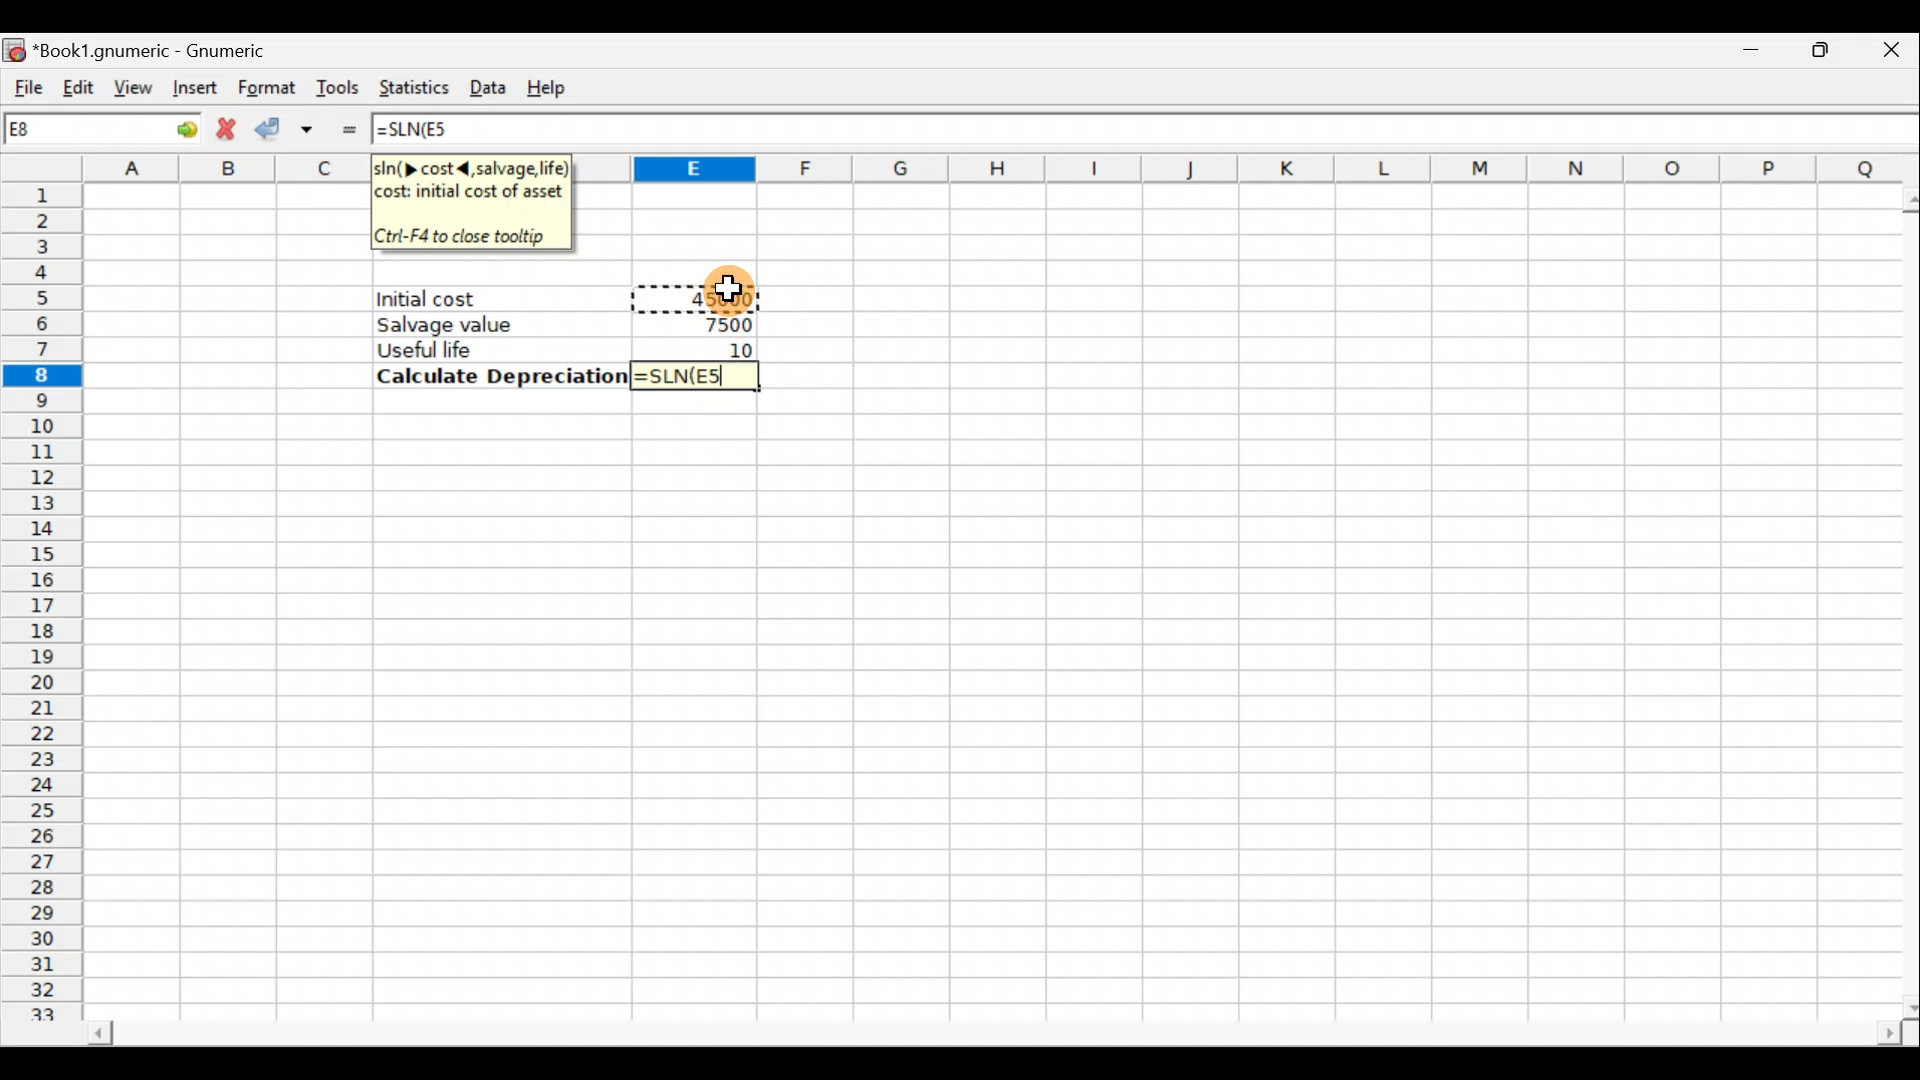 This screenshot has height=1080, width=1920. Describe the element at coordinates (1747, 56) in the screenshot. I see `Minimize` at that location.